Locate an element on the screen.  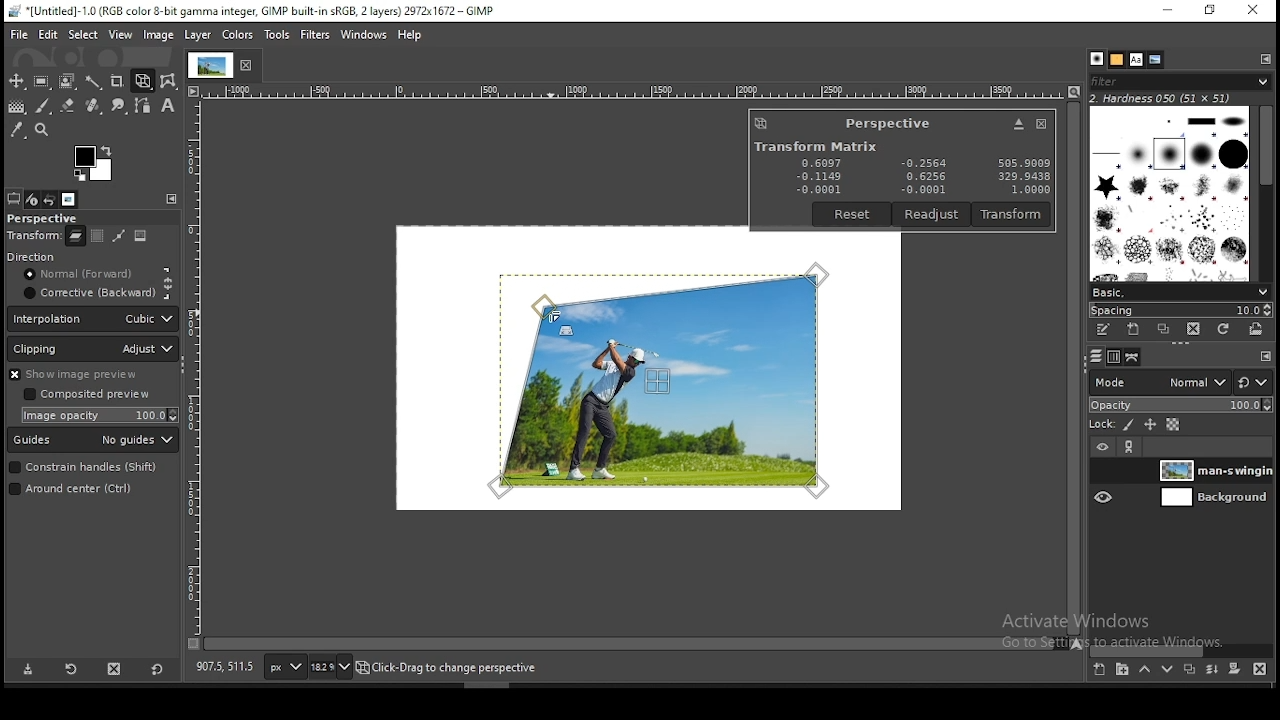
man-swinging-golf-course.jpg (82.5) is located at coordinates (457, 670).